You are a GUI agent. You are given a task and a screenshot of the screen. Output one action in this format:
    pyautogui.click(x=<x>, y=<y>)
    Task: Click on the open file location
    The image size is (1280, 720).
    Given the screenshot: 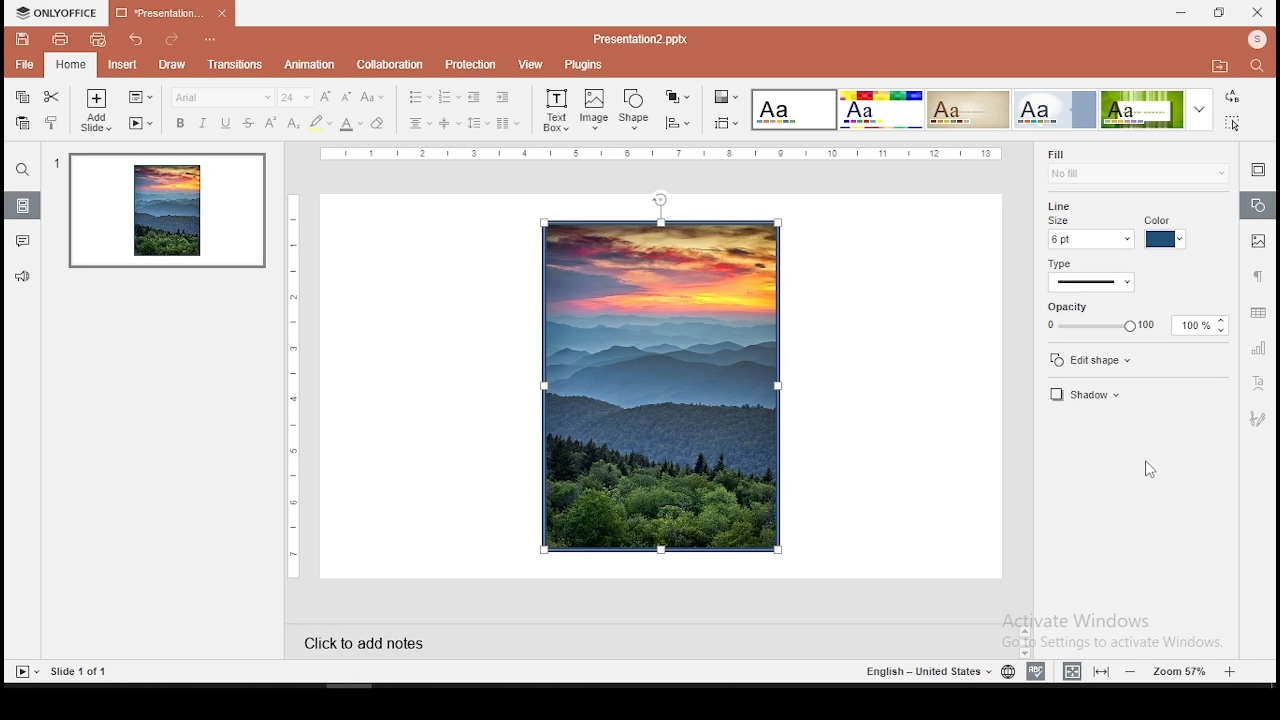 What is the action you would take?
    pyautogui.click(x=1222, y=70)
    